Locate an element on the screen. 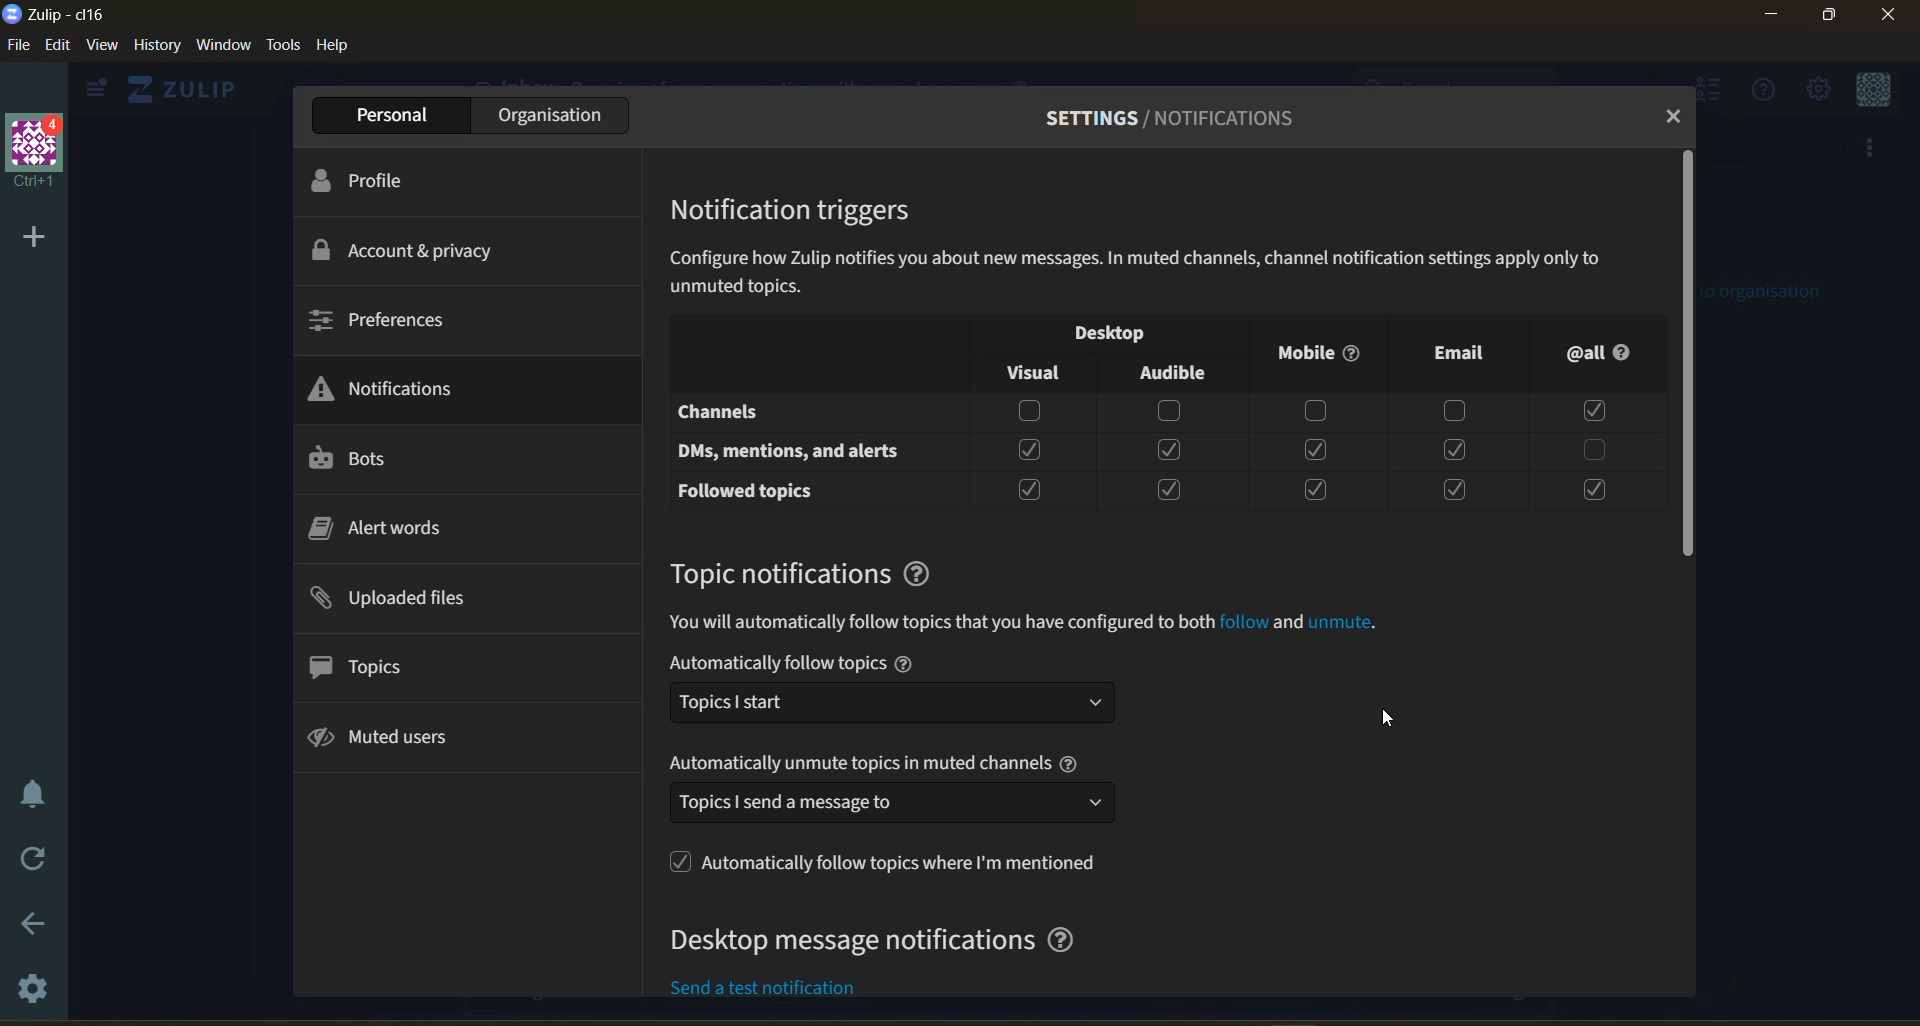  profile is located at coordinates (378, 180).